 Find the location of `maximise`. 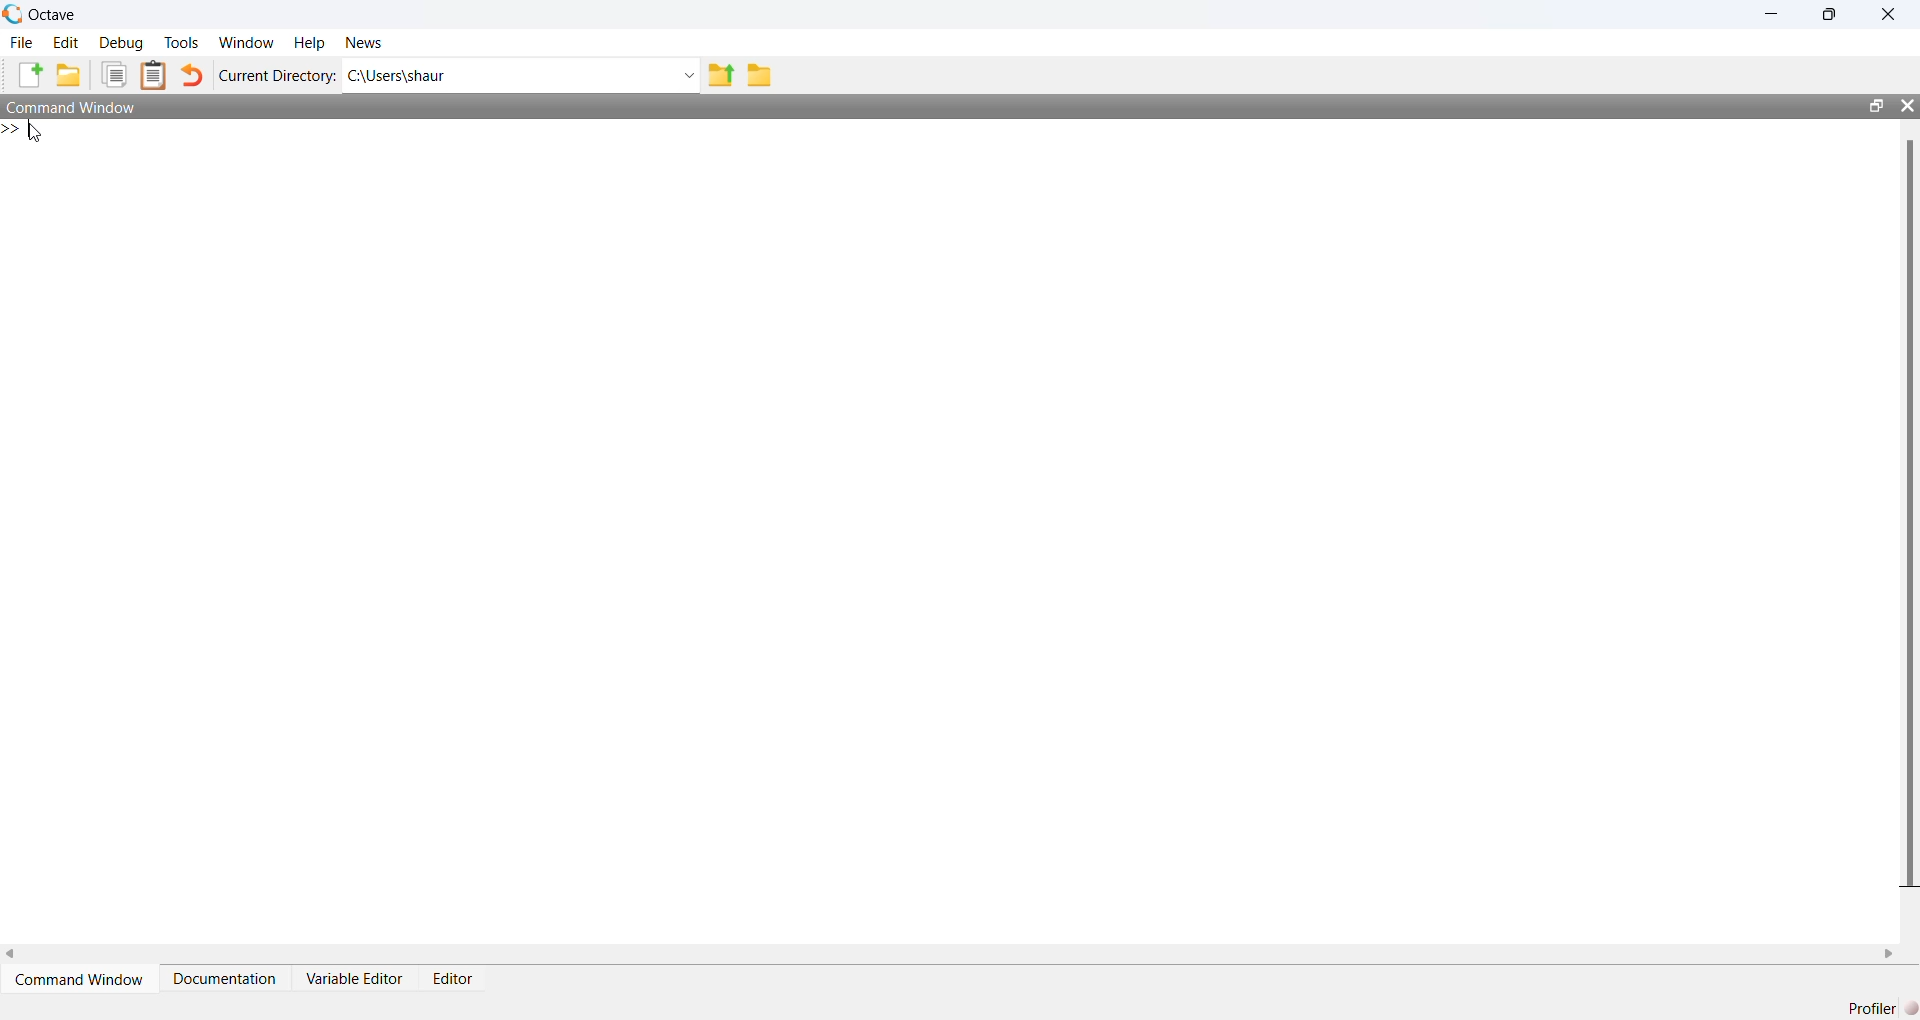

maximise is located at coordinates (1832, 12).